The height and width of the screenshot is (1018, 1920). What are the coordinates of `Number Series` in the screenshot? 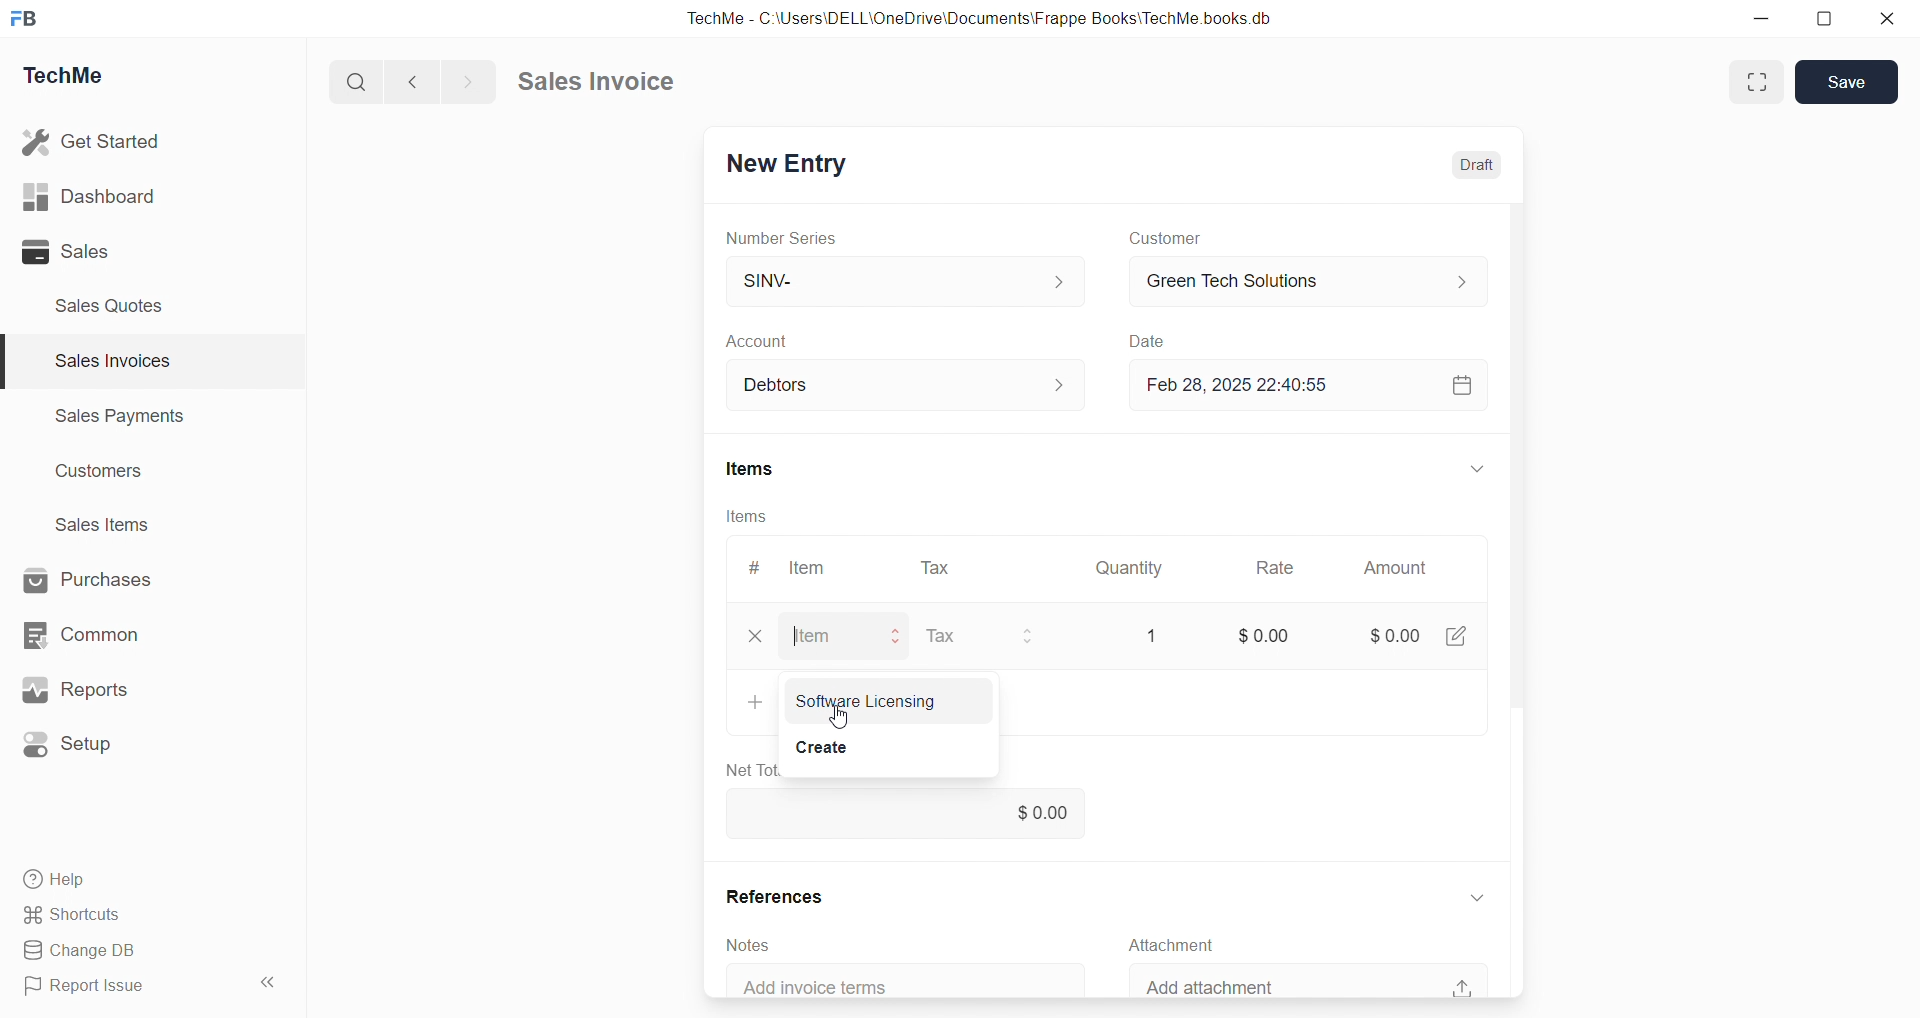 It's located at (782, 239).